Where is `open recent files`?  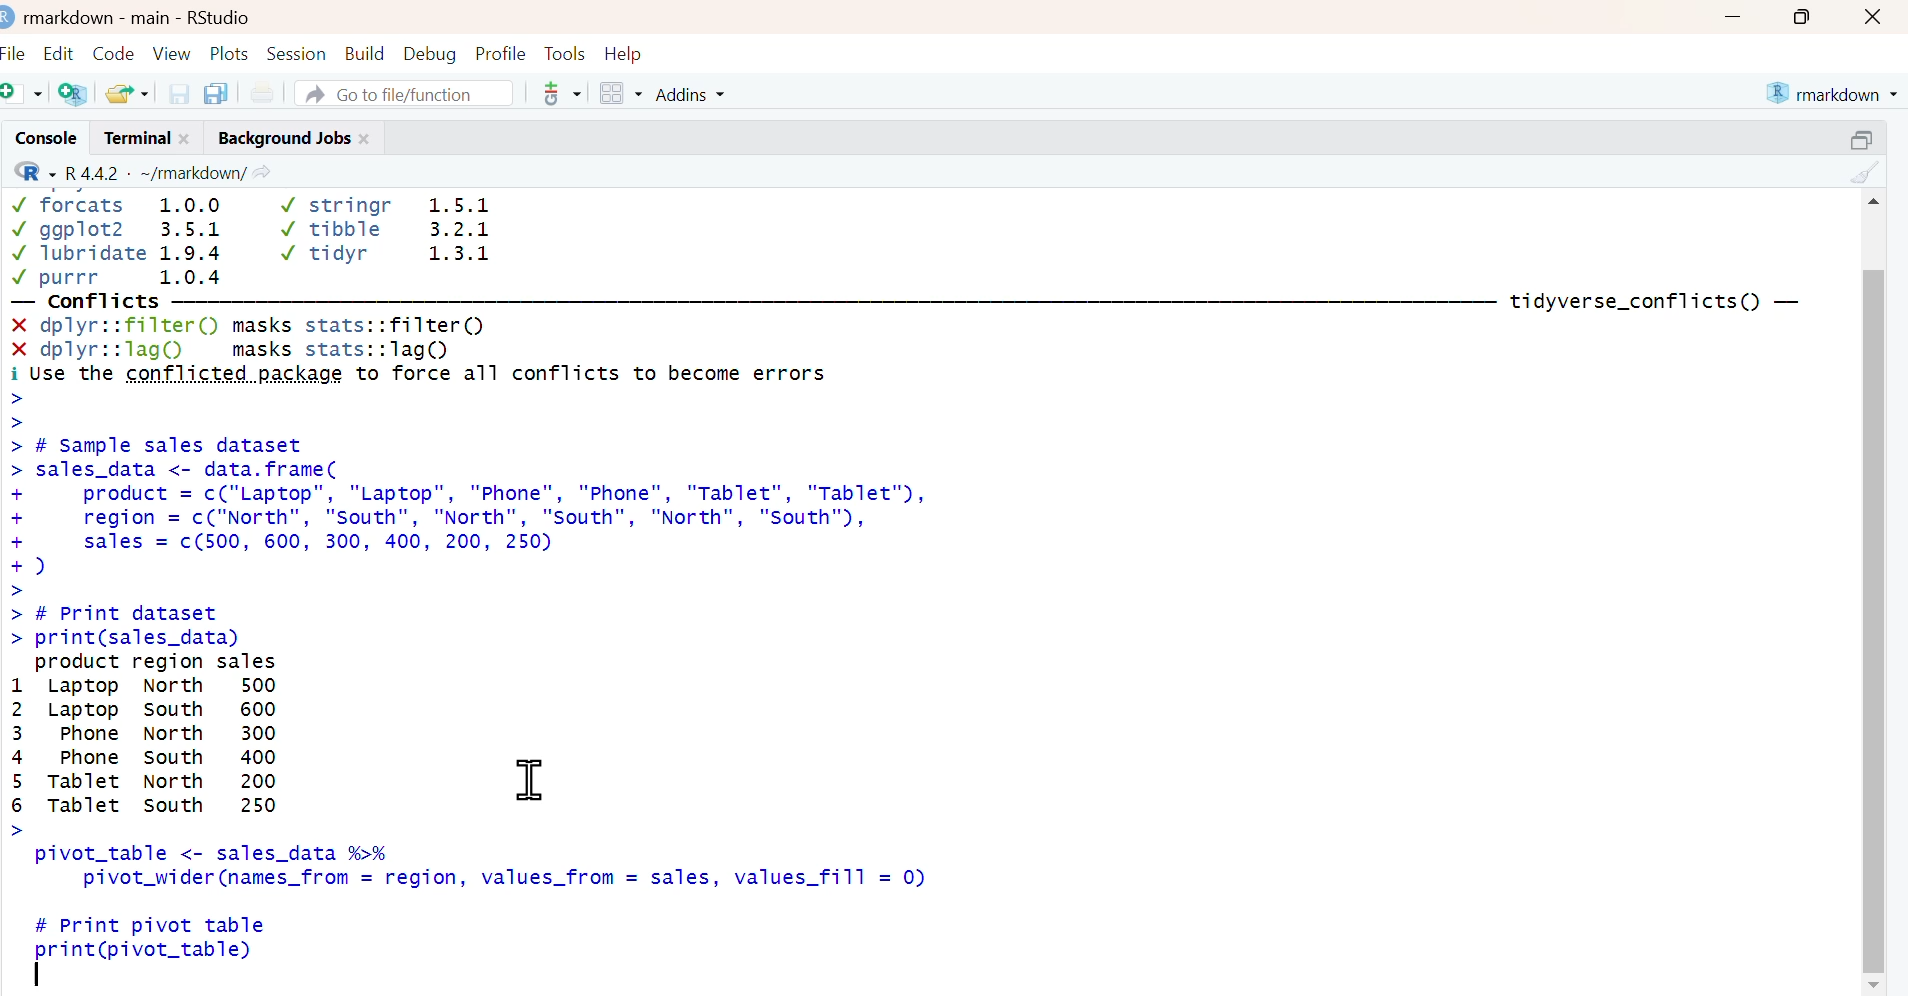 open recent files is located at coordinates (128, 91).